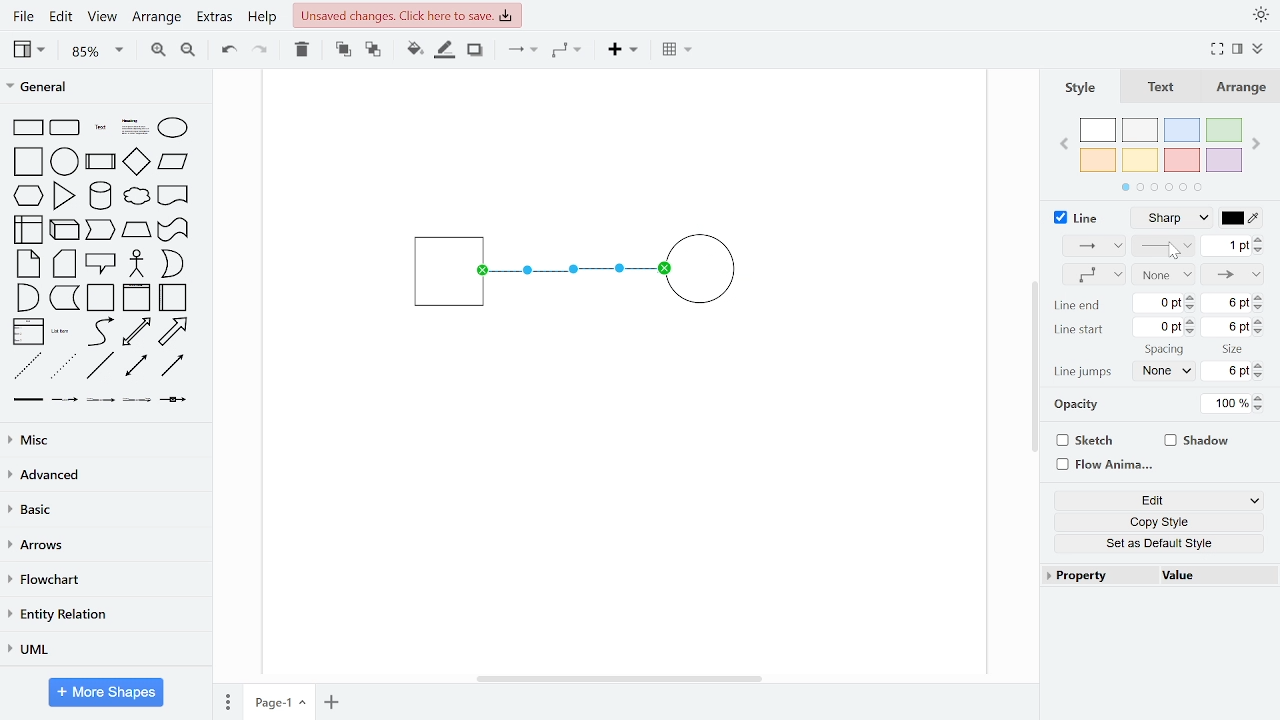  What do you see at coordinates (1161, 372) in the screenshot?
I see `line jumps type` at bounding box center [1161, 372].